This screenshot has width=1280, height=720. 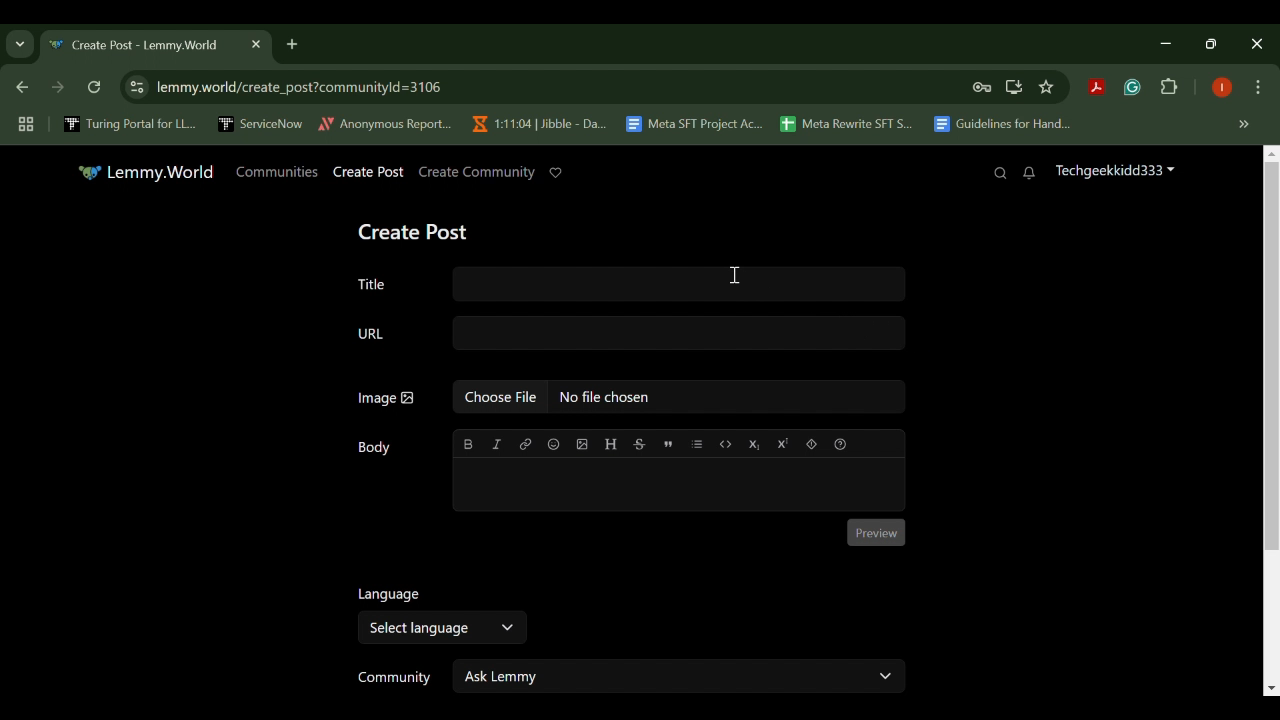 What do you see at coordinates (1170, 43) in the screenshot?
I see `Restore Down` at bounding box center [1170, 43].